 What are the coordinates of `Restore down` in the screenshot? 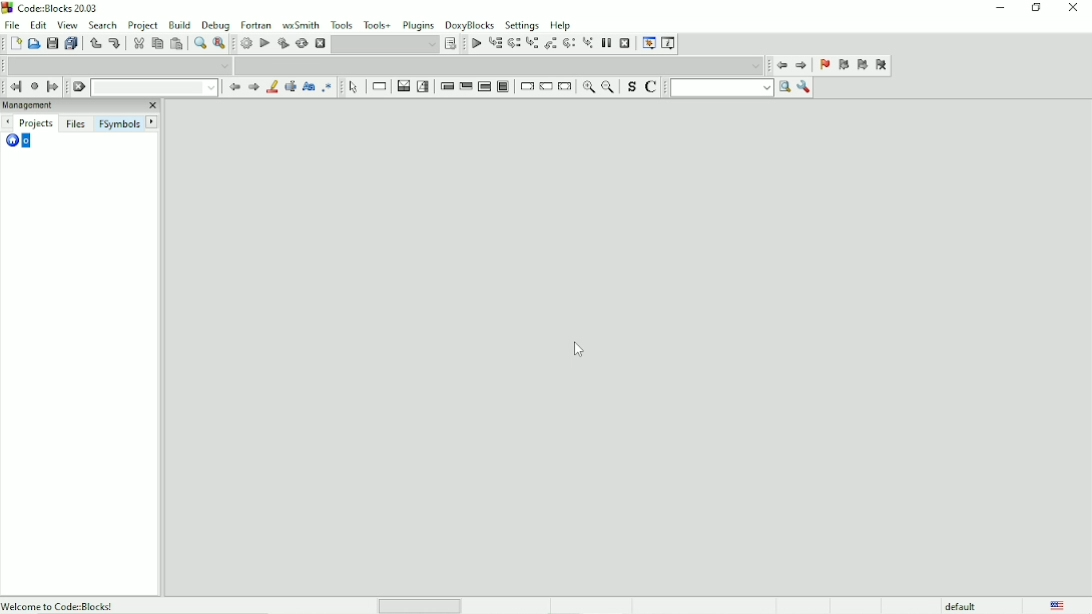 It's located at (1035, 8).